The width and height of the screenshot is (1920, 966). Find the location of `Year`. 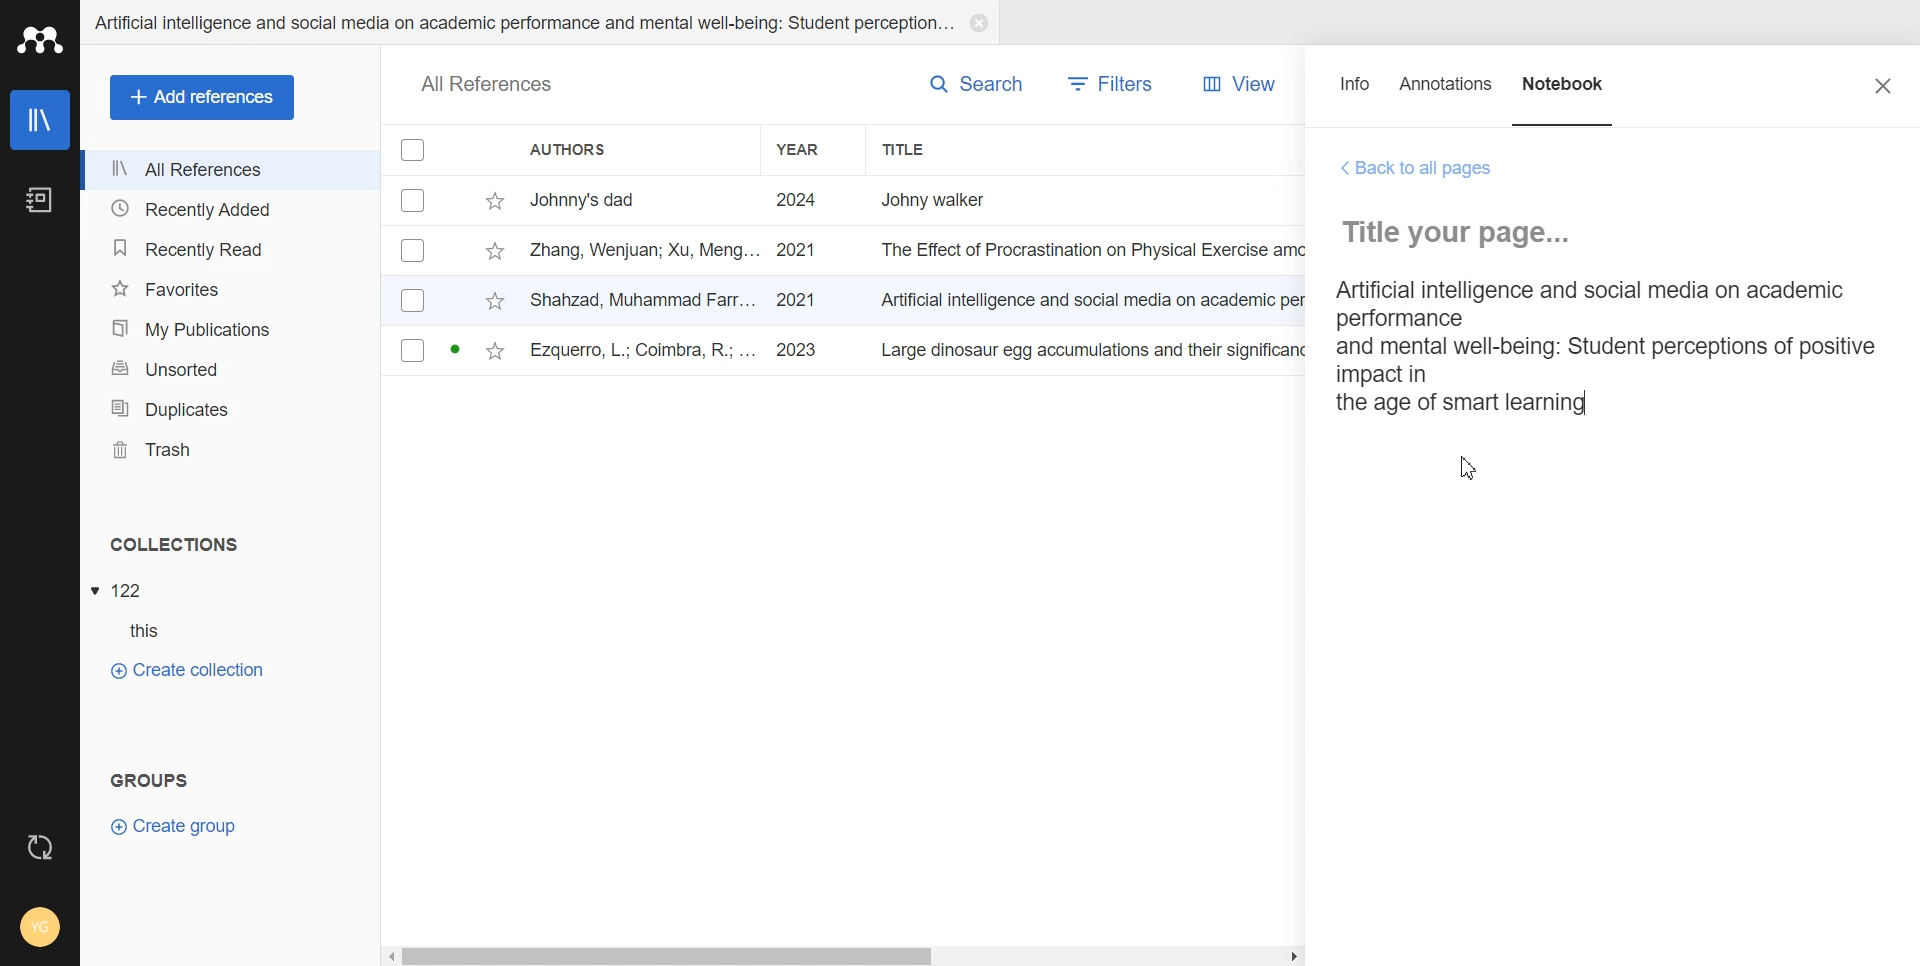

Year is located at coordinates (814, 149).